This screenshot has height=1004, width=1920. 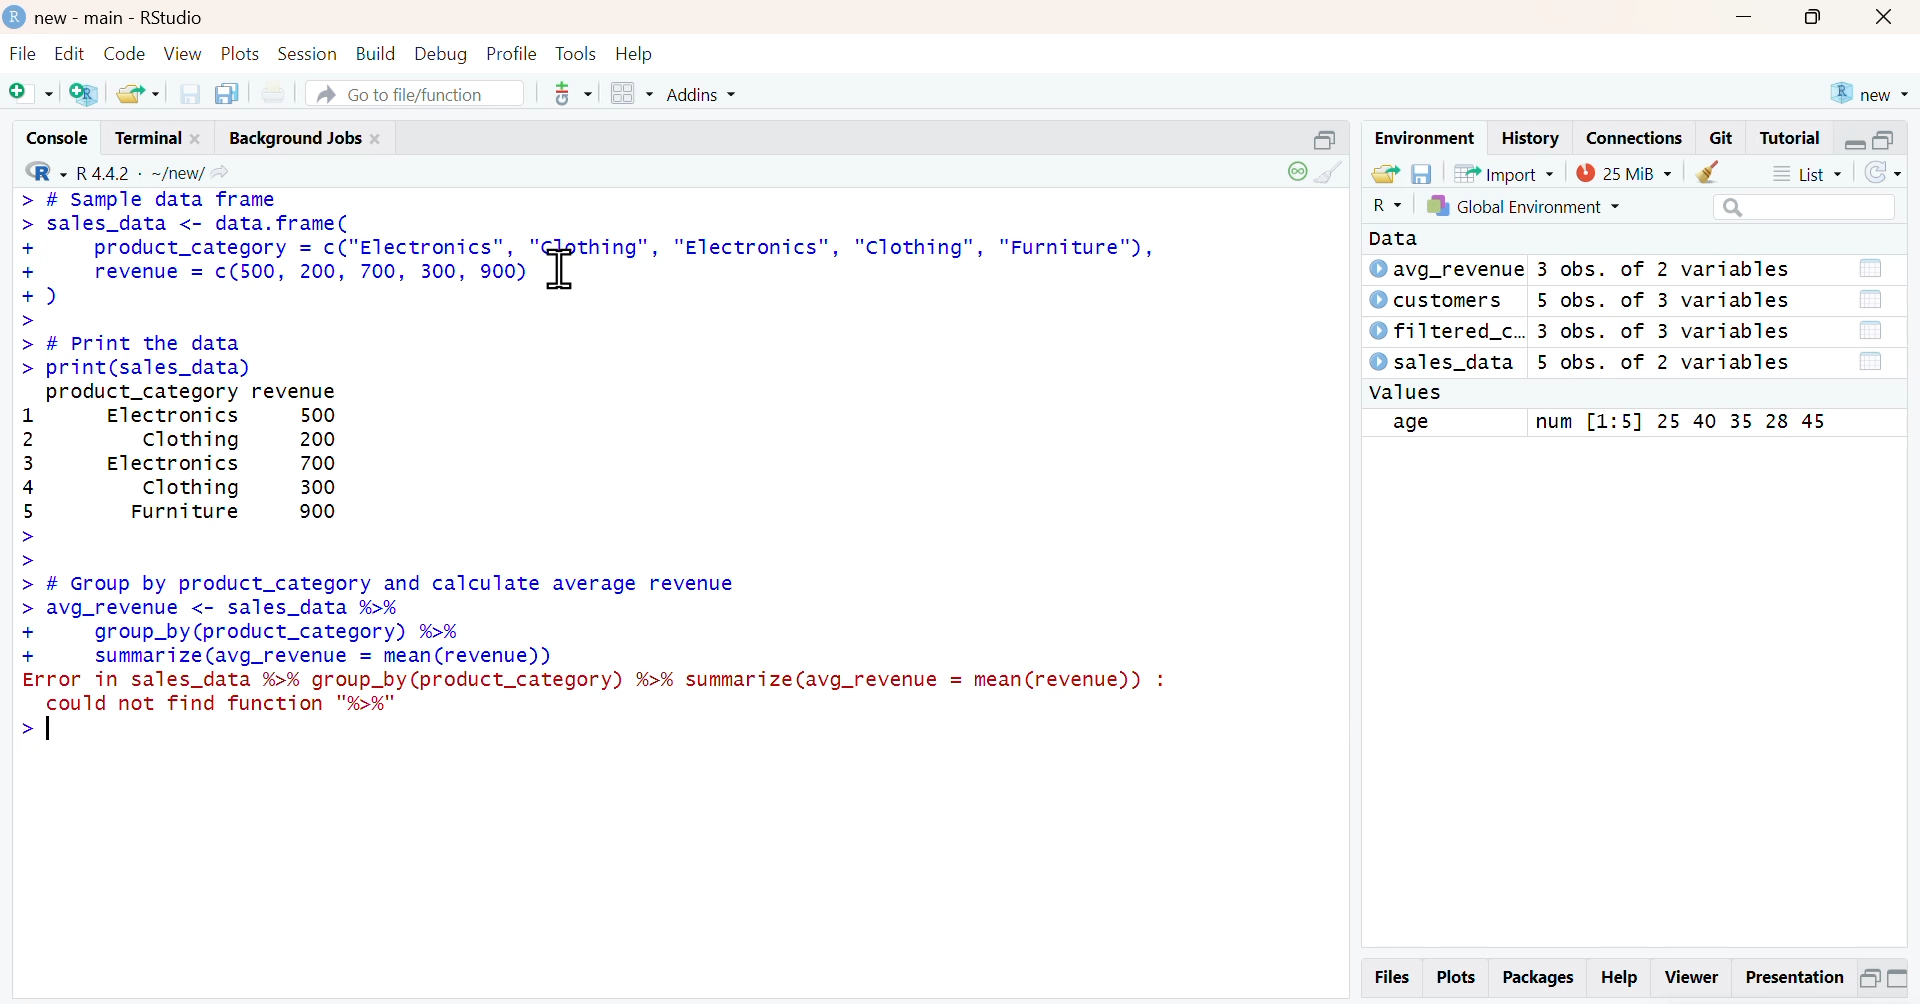 What do you see at coordinates (1886, 141) in the screenshot?
I see `maximize pane` at bounding box center [1886, 141].